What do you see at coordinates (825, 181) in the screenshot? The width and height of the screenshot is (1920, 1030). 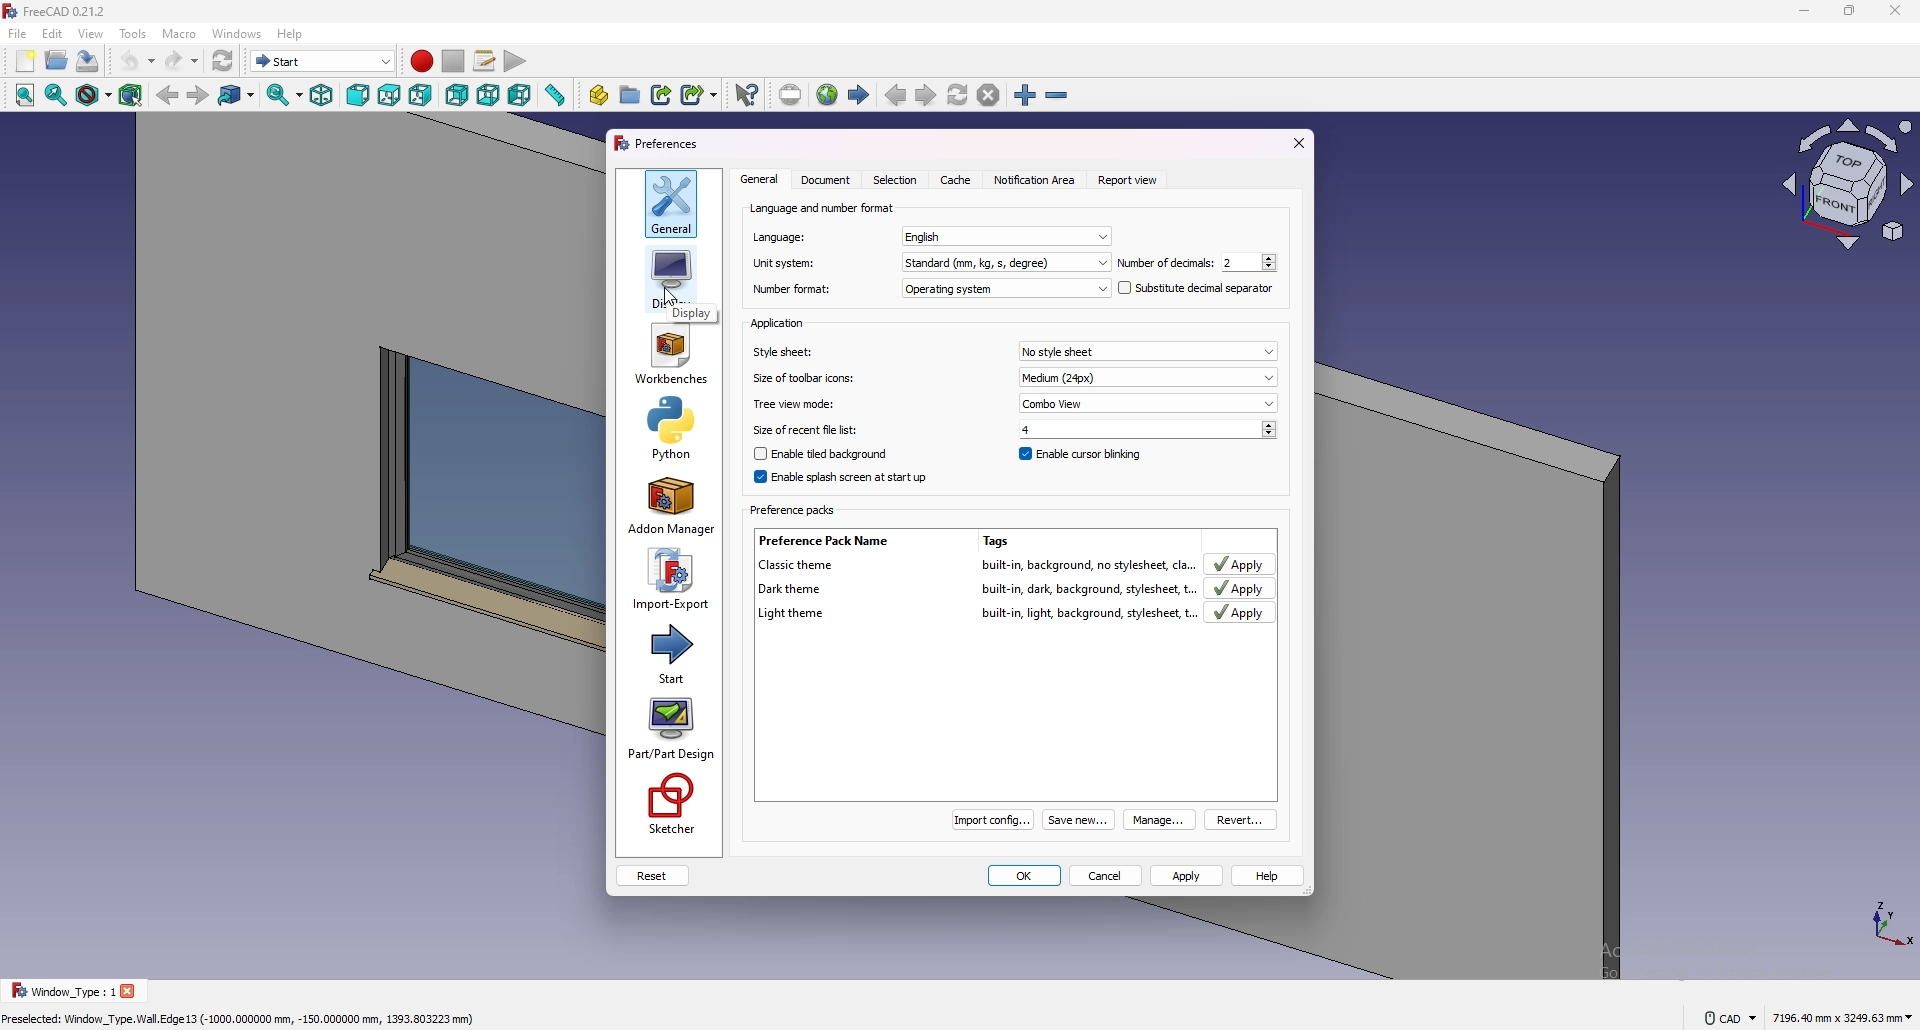 I see `Document` at bounding box center [825, 181].